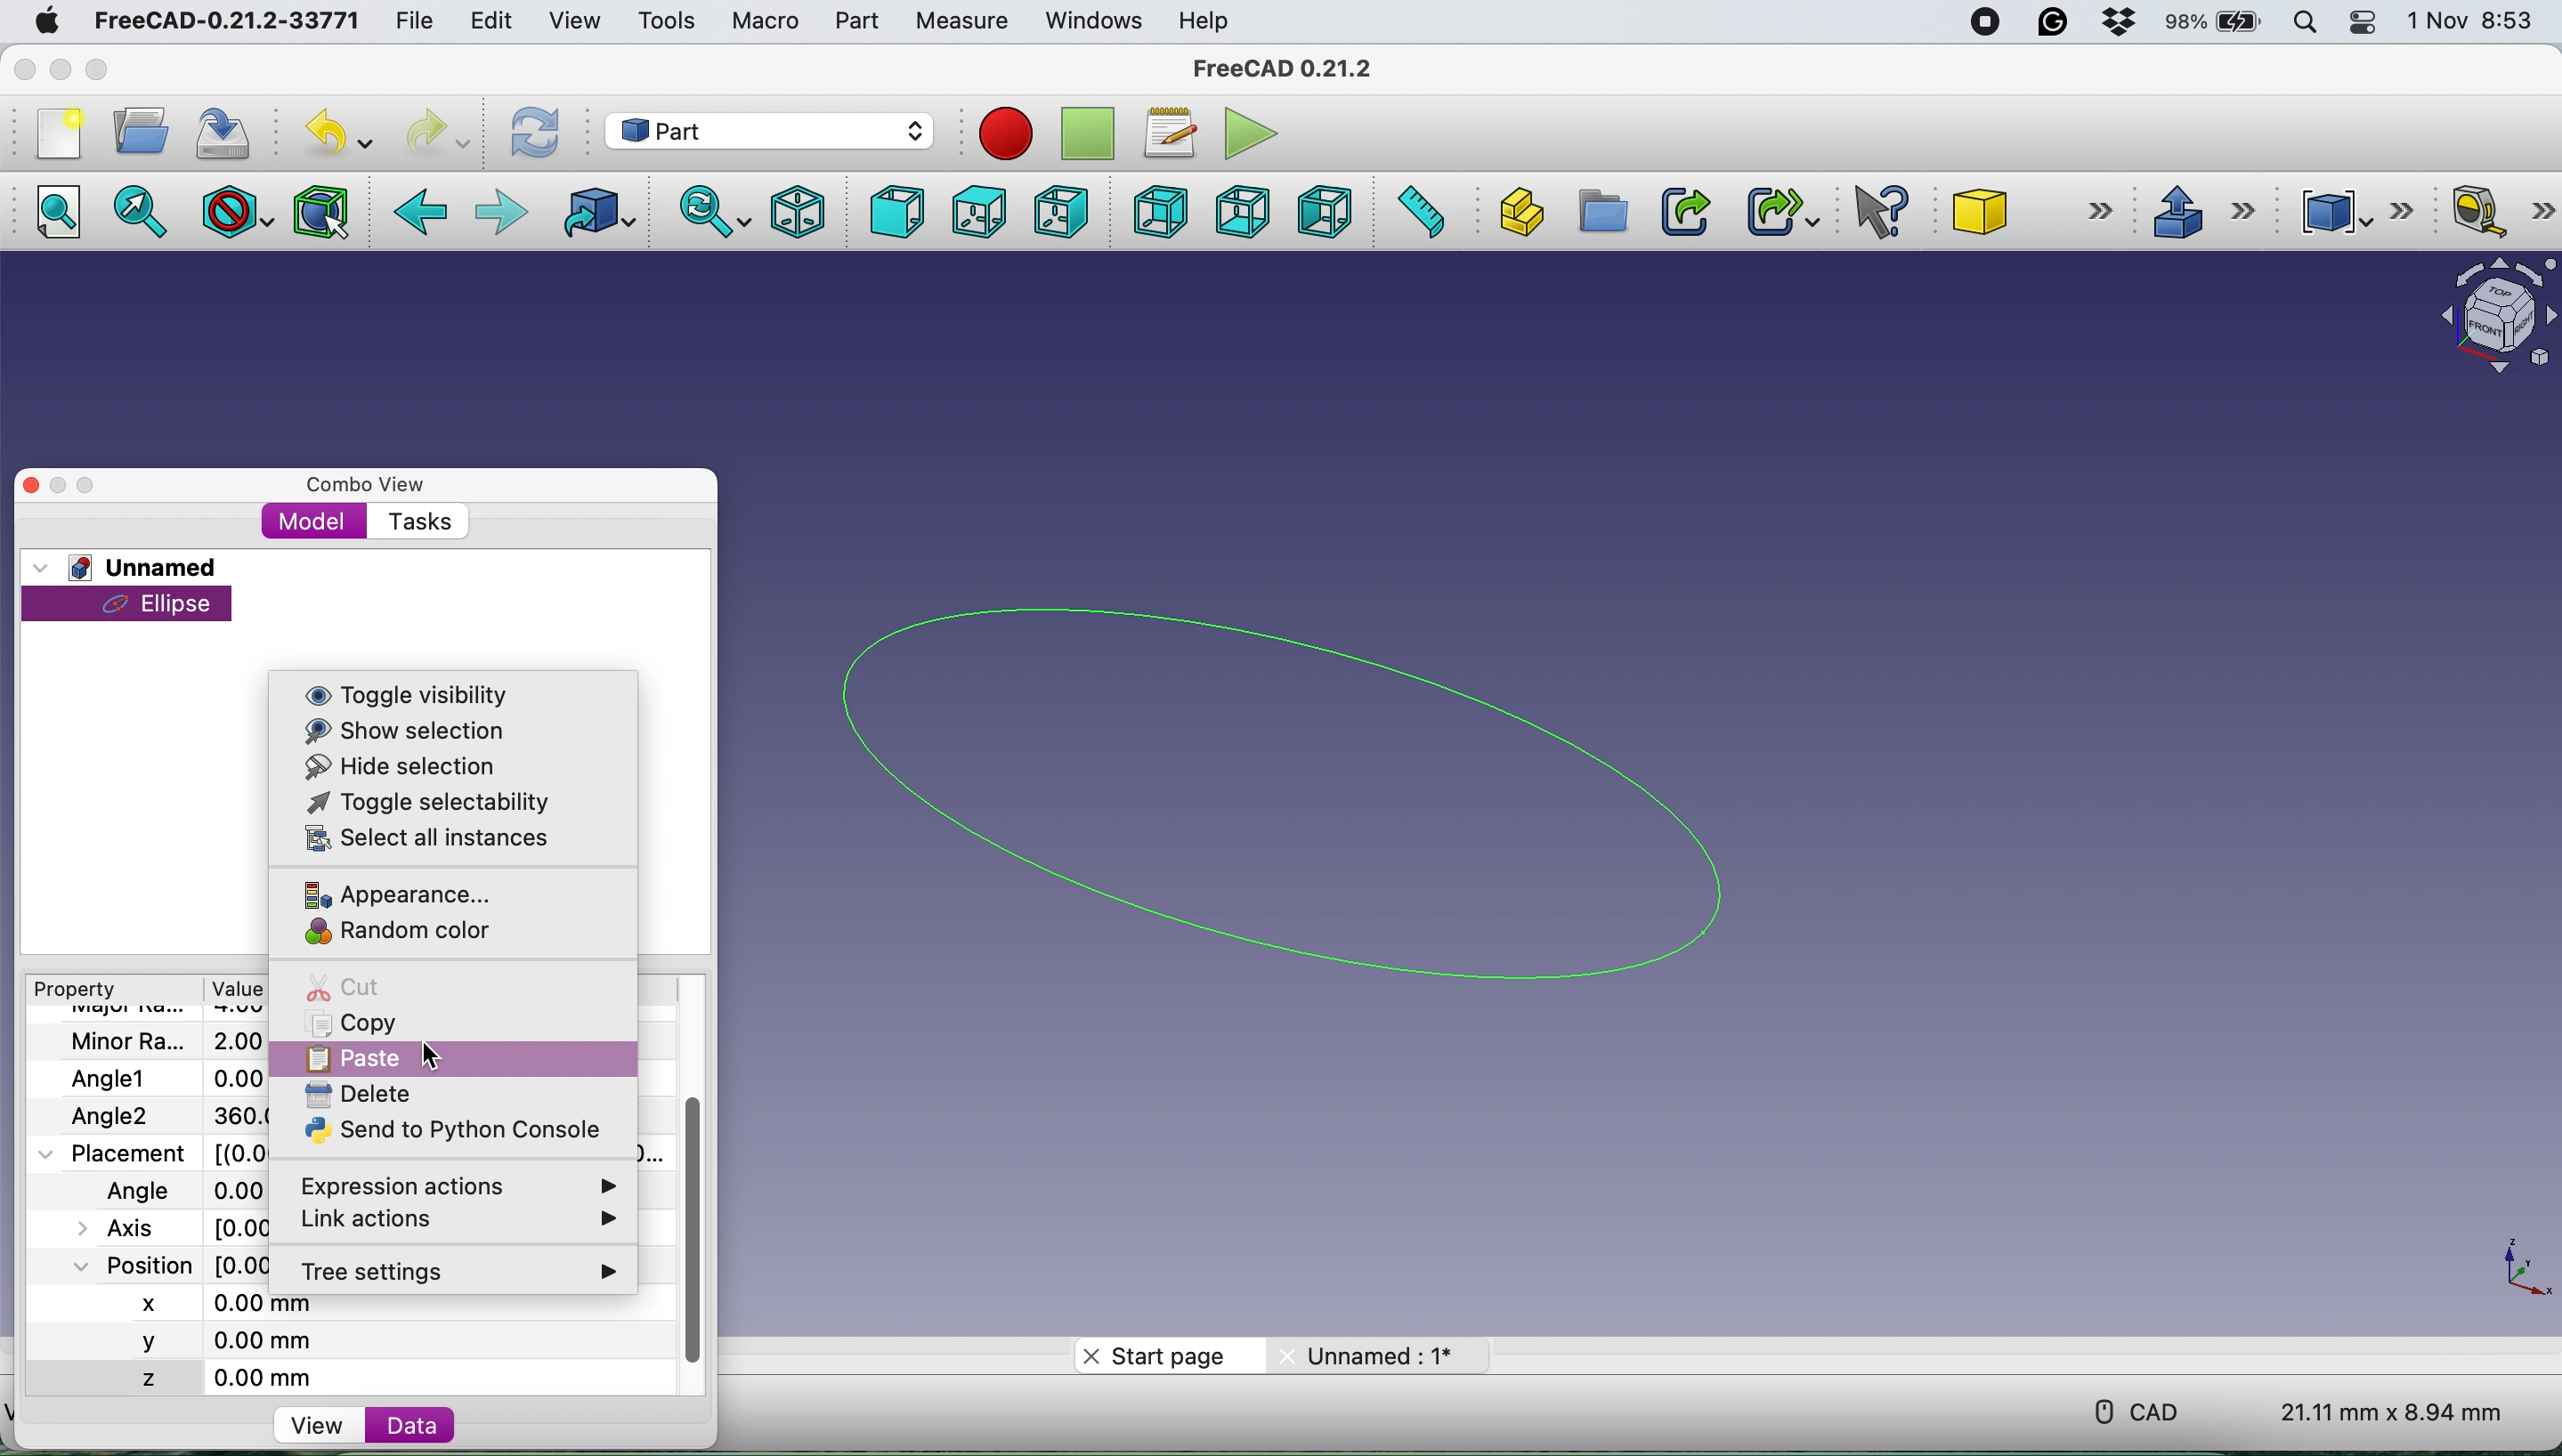 Image resolution: width=2562 pixels, height=1456 pixels. I want to click on windows, so click(1088, 20).